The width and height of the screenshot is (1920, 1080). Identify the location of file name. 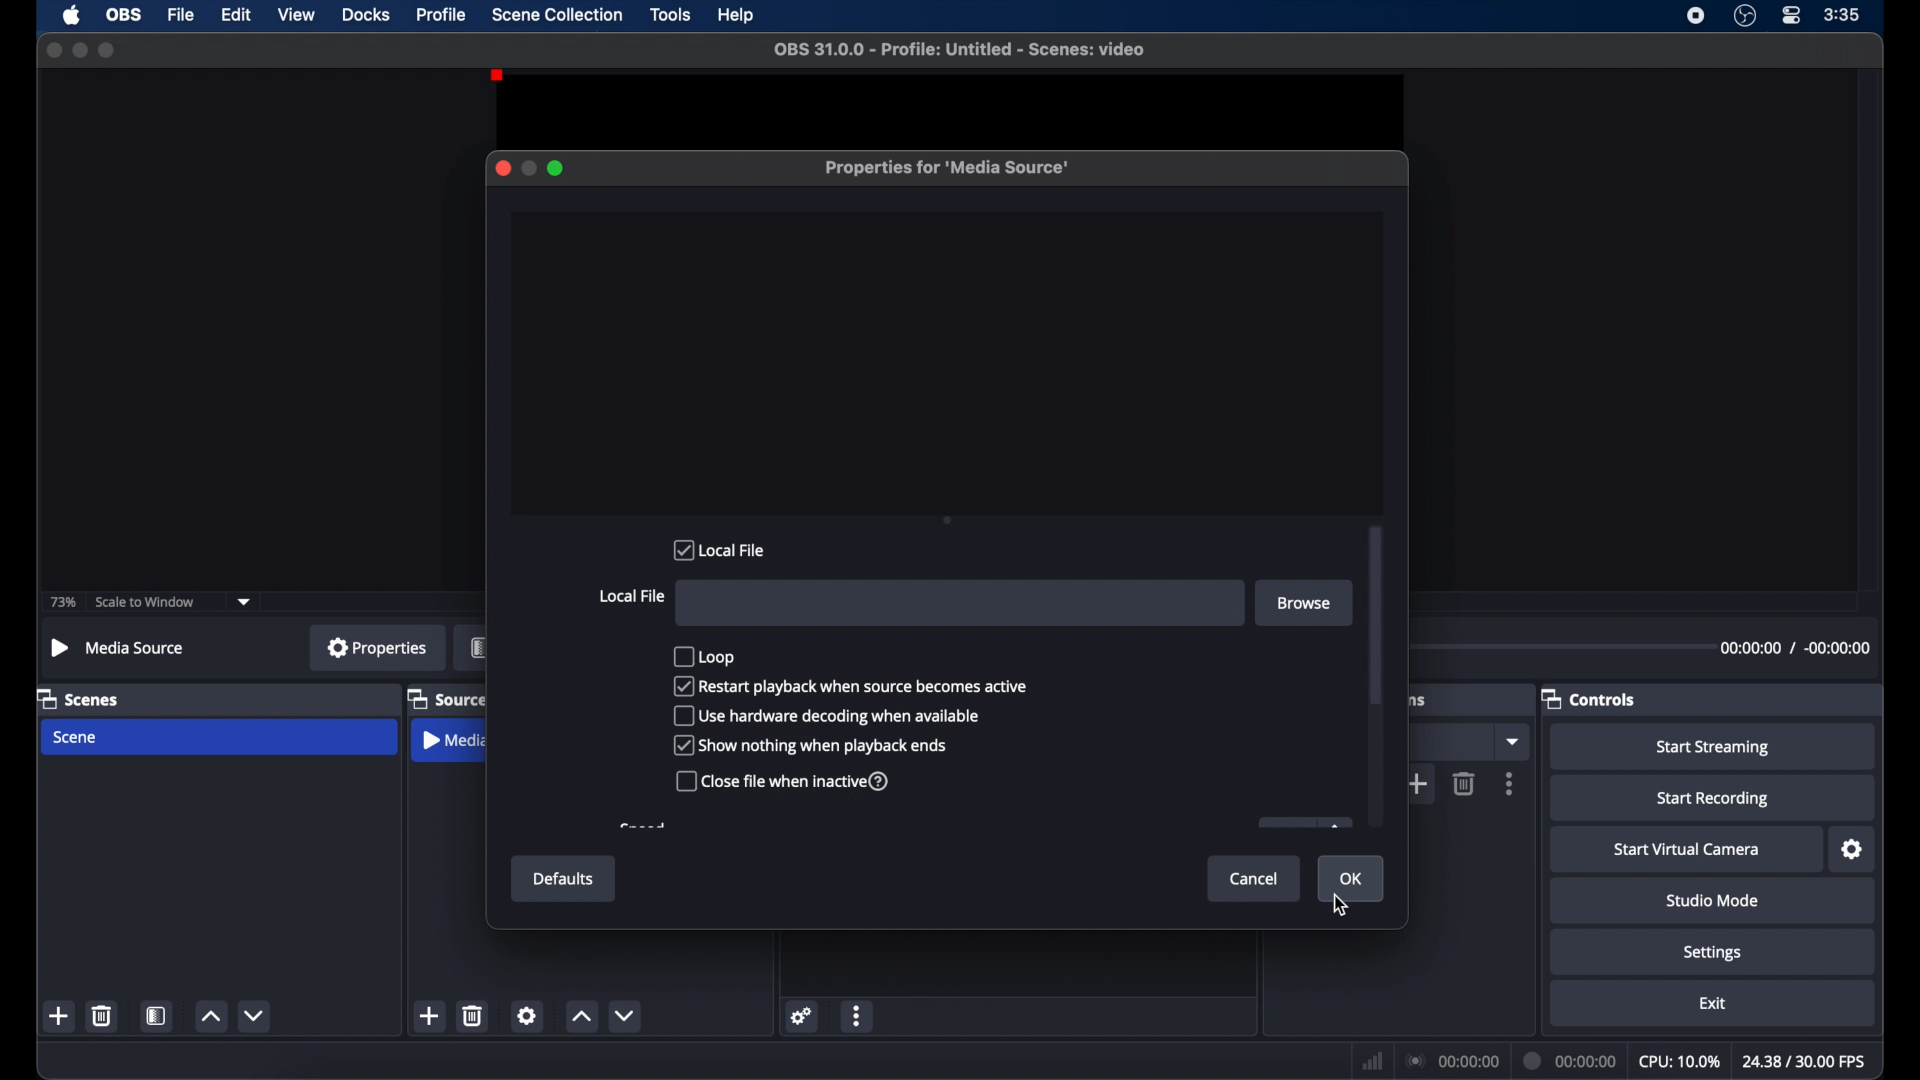
(960, 50).